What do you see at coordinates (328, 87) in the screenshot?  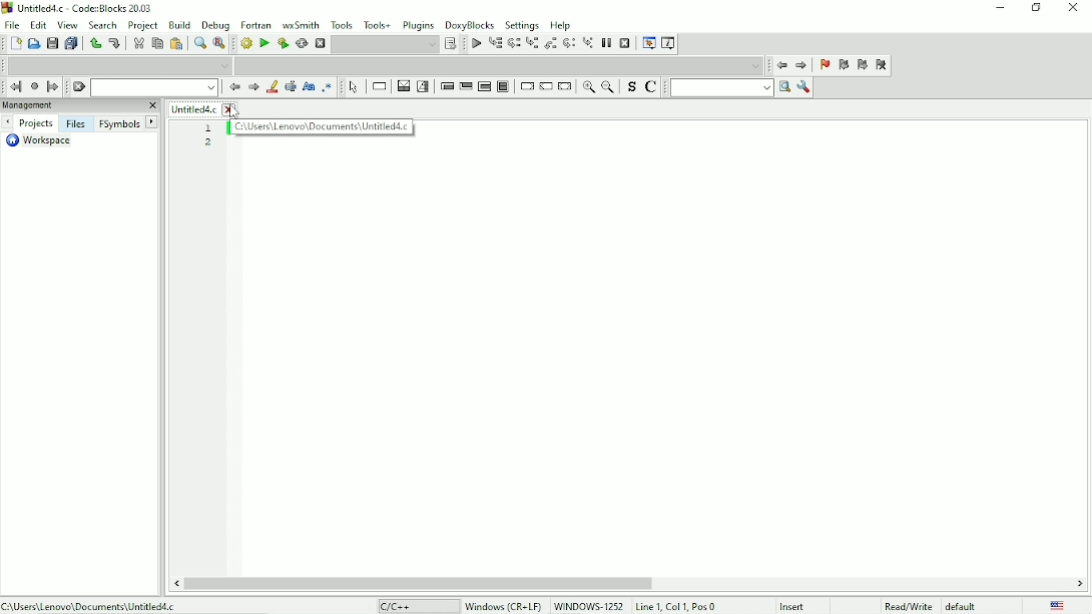 I see `Use regex` at bounding box center [328, 87].